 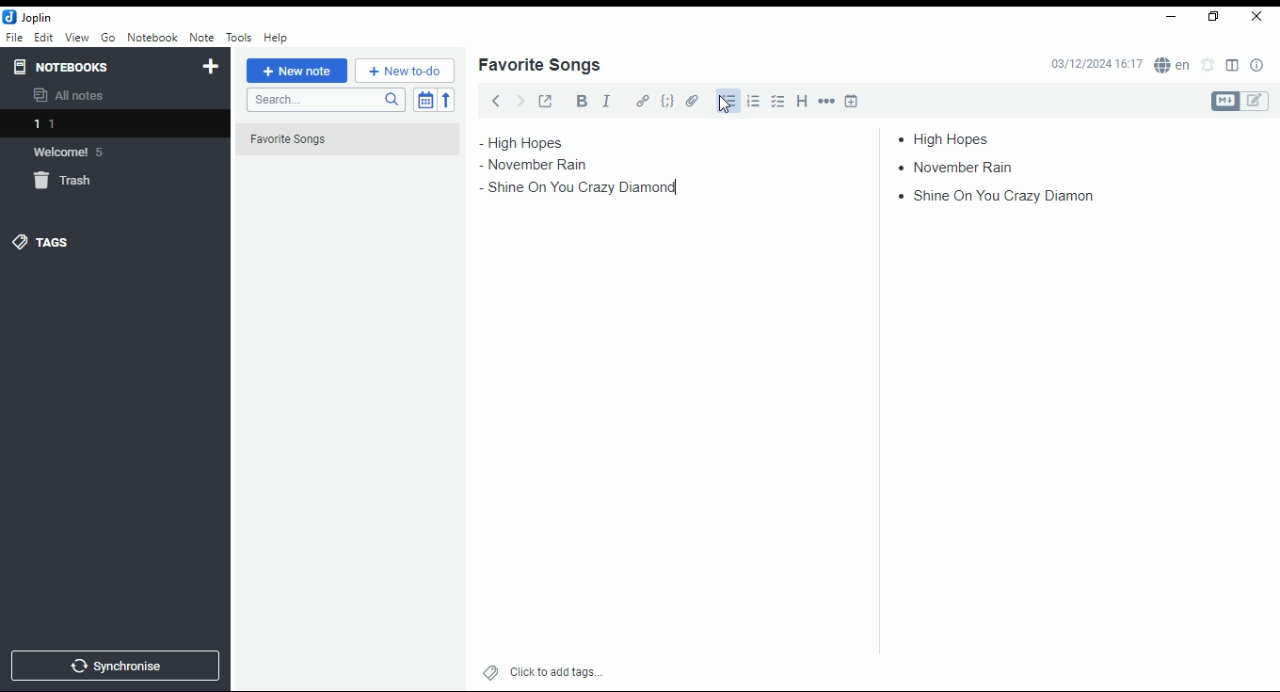 I want to click on new note, so click(x=297, y=71).